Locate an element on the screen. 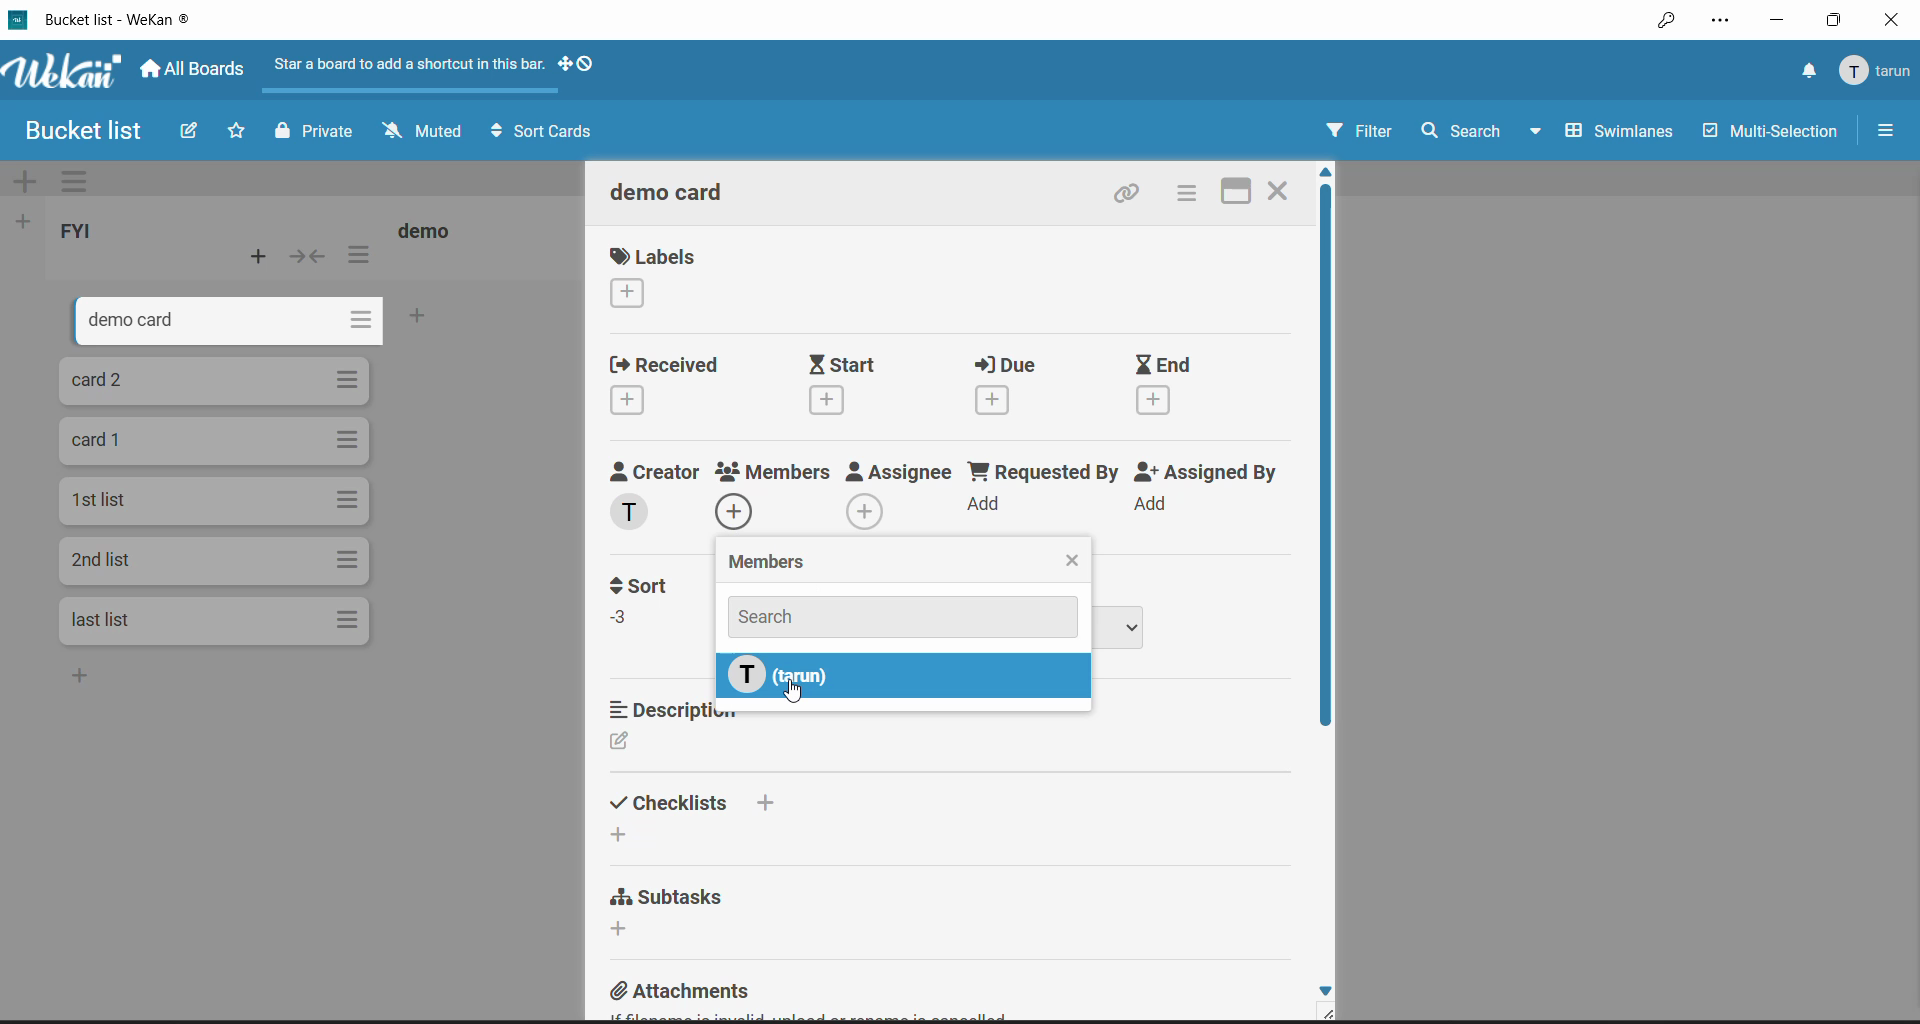 The image size is (1920, 1024). minimize is located at coordinates (1772, 20).